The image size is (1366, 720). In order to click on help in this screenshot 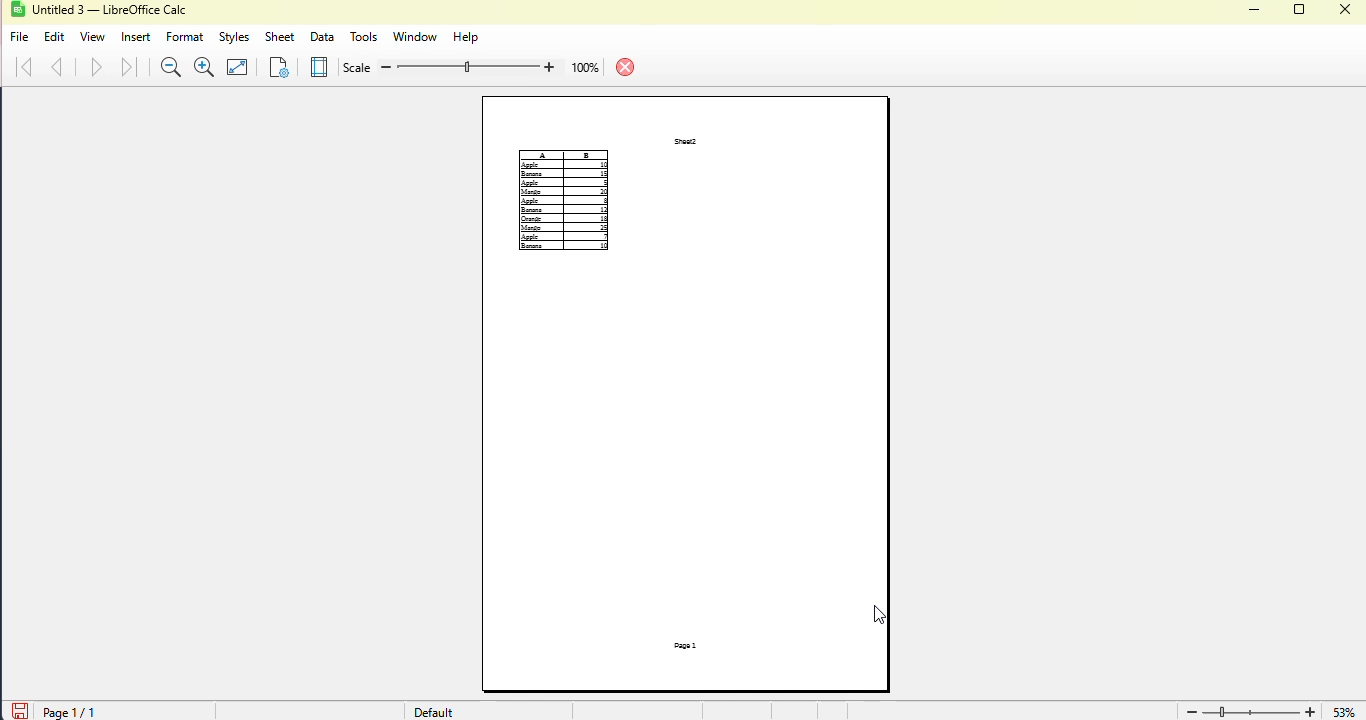, I will do `click(464, 37)`.